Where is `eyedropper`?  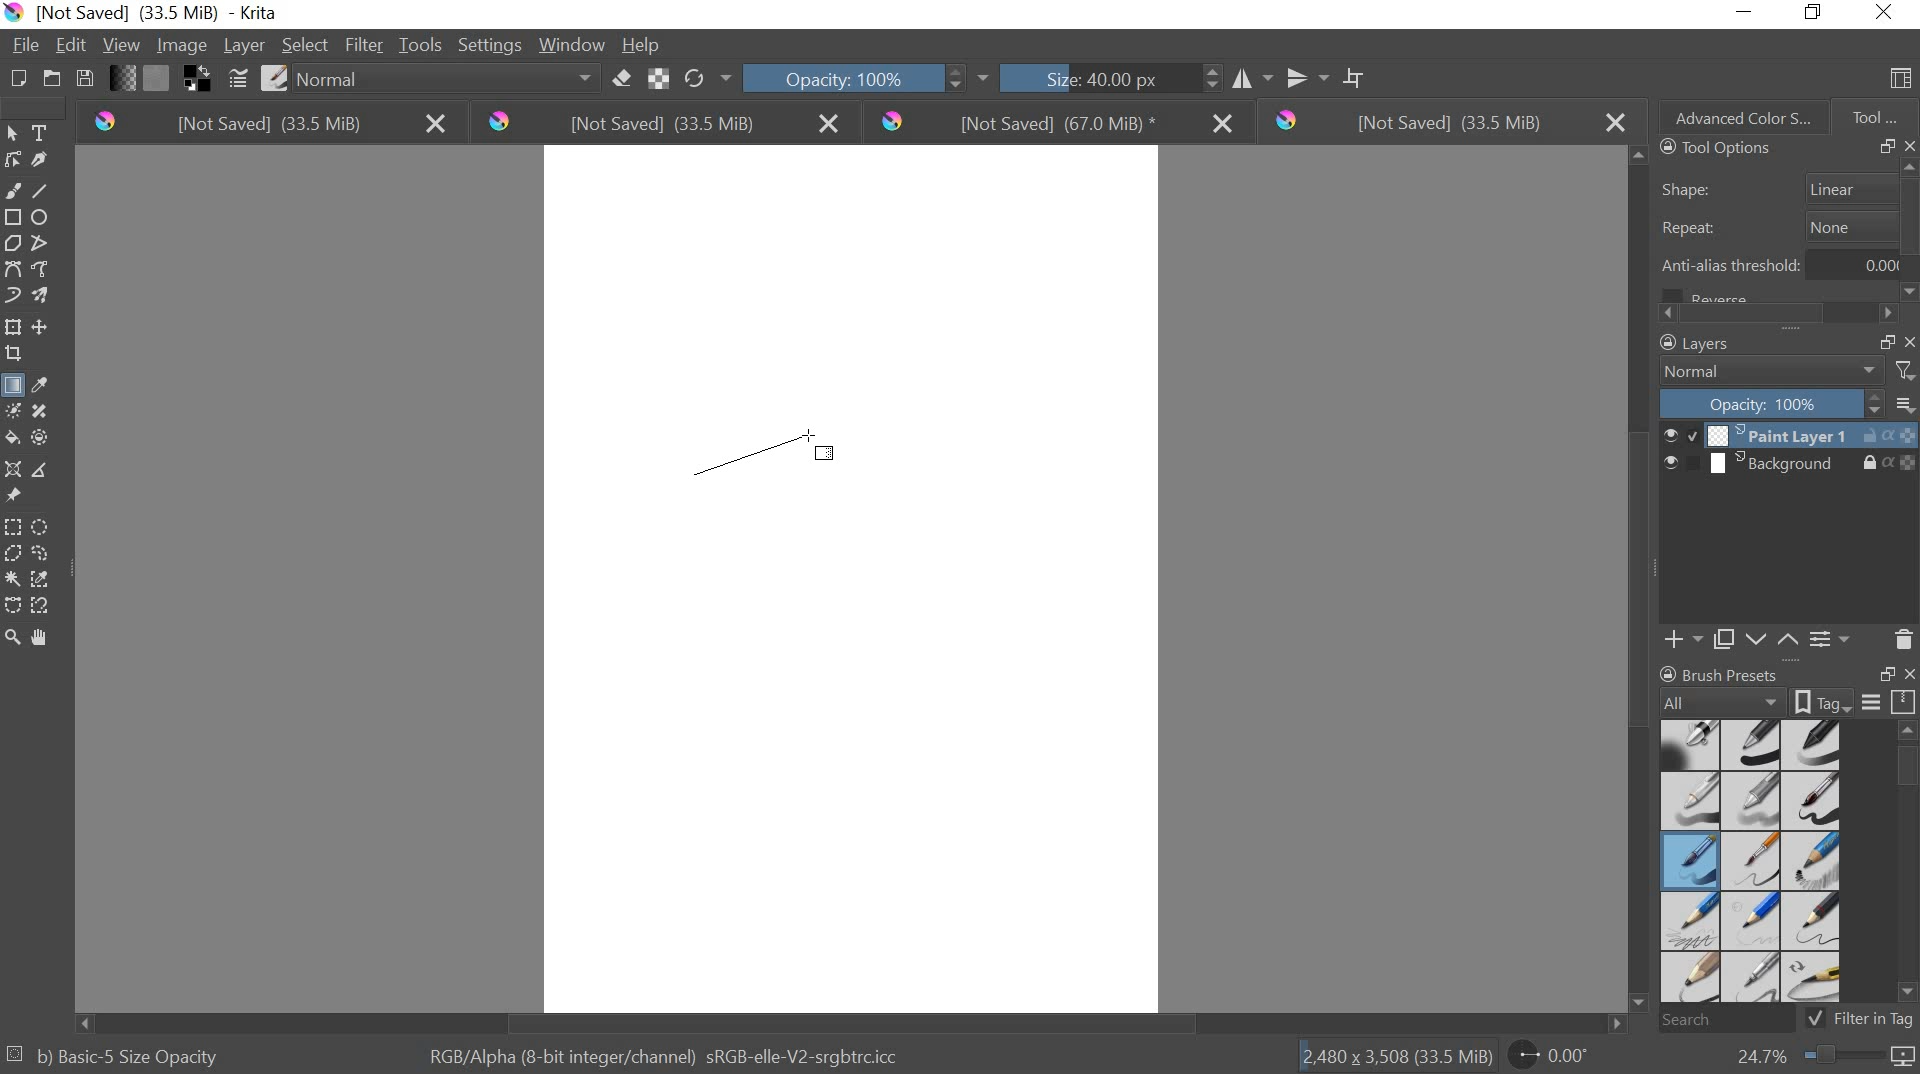 eyedropper is located at coordinates (44, 384).